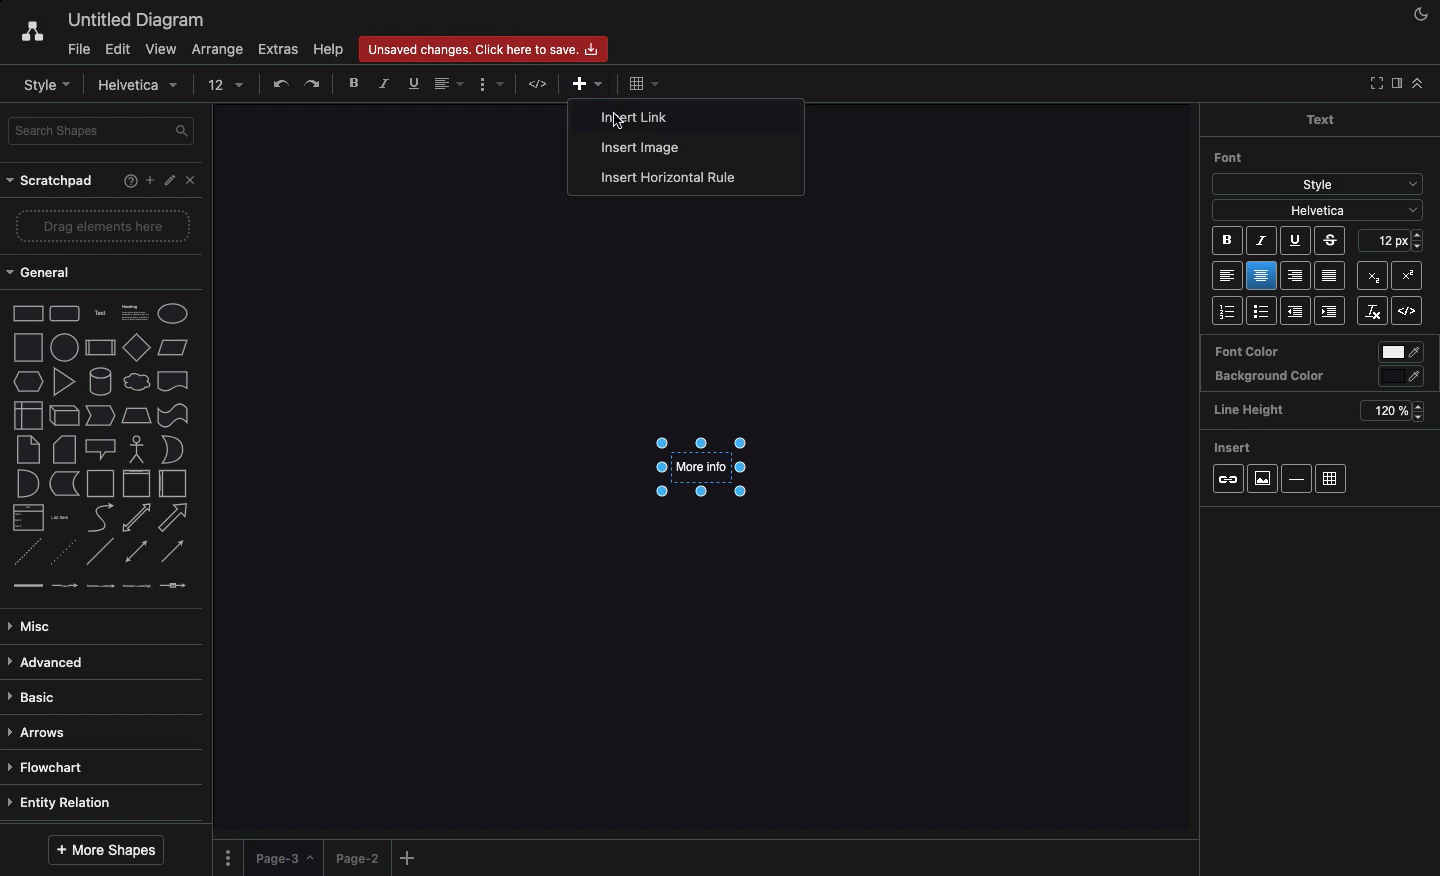 The width and height of the screenshot is (1440, 876). I want to click on Page 3, so click(282, 858).